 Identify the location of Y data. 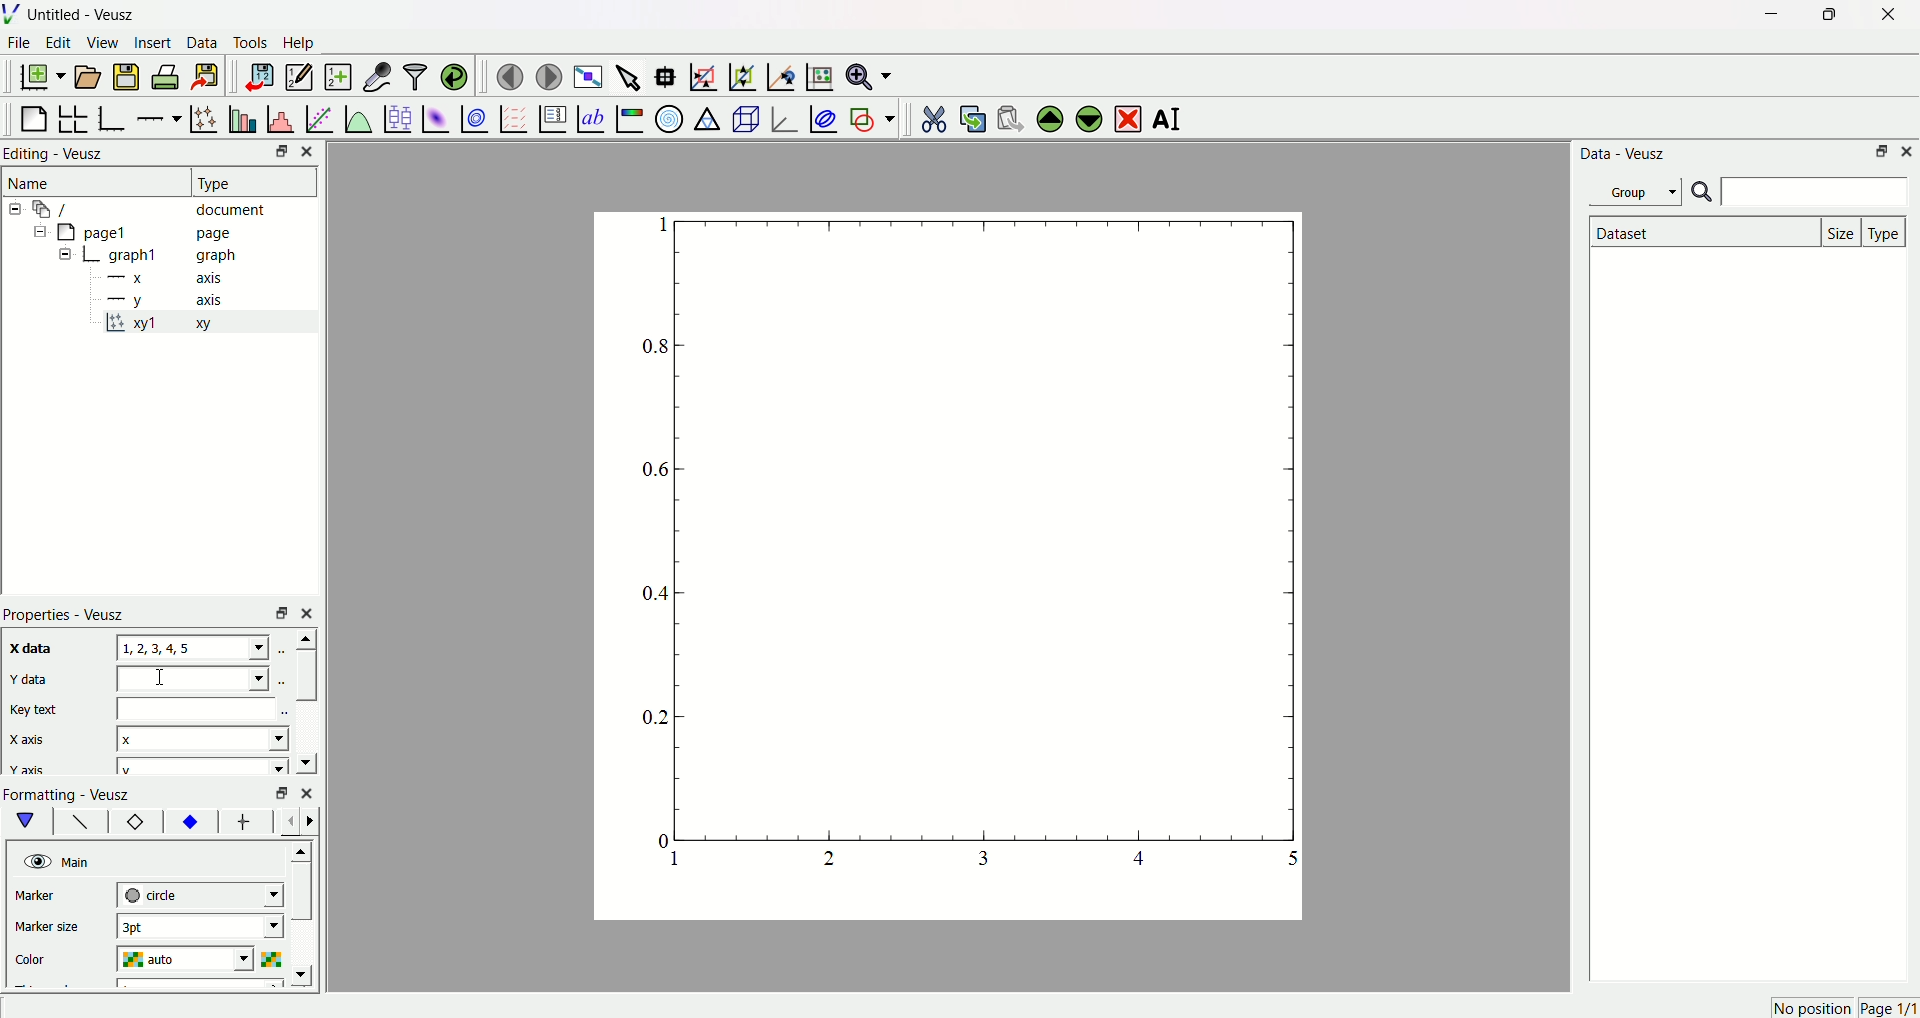
(39, 681).